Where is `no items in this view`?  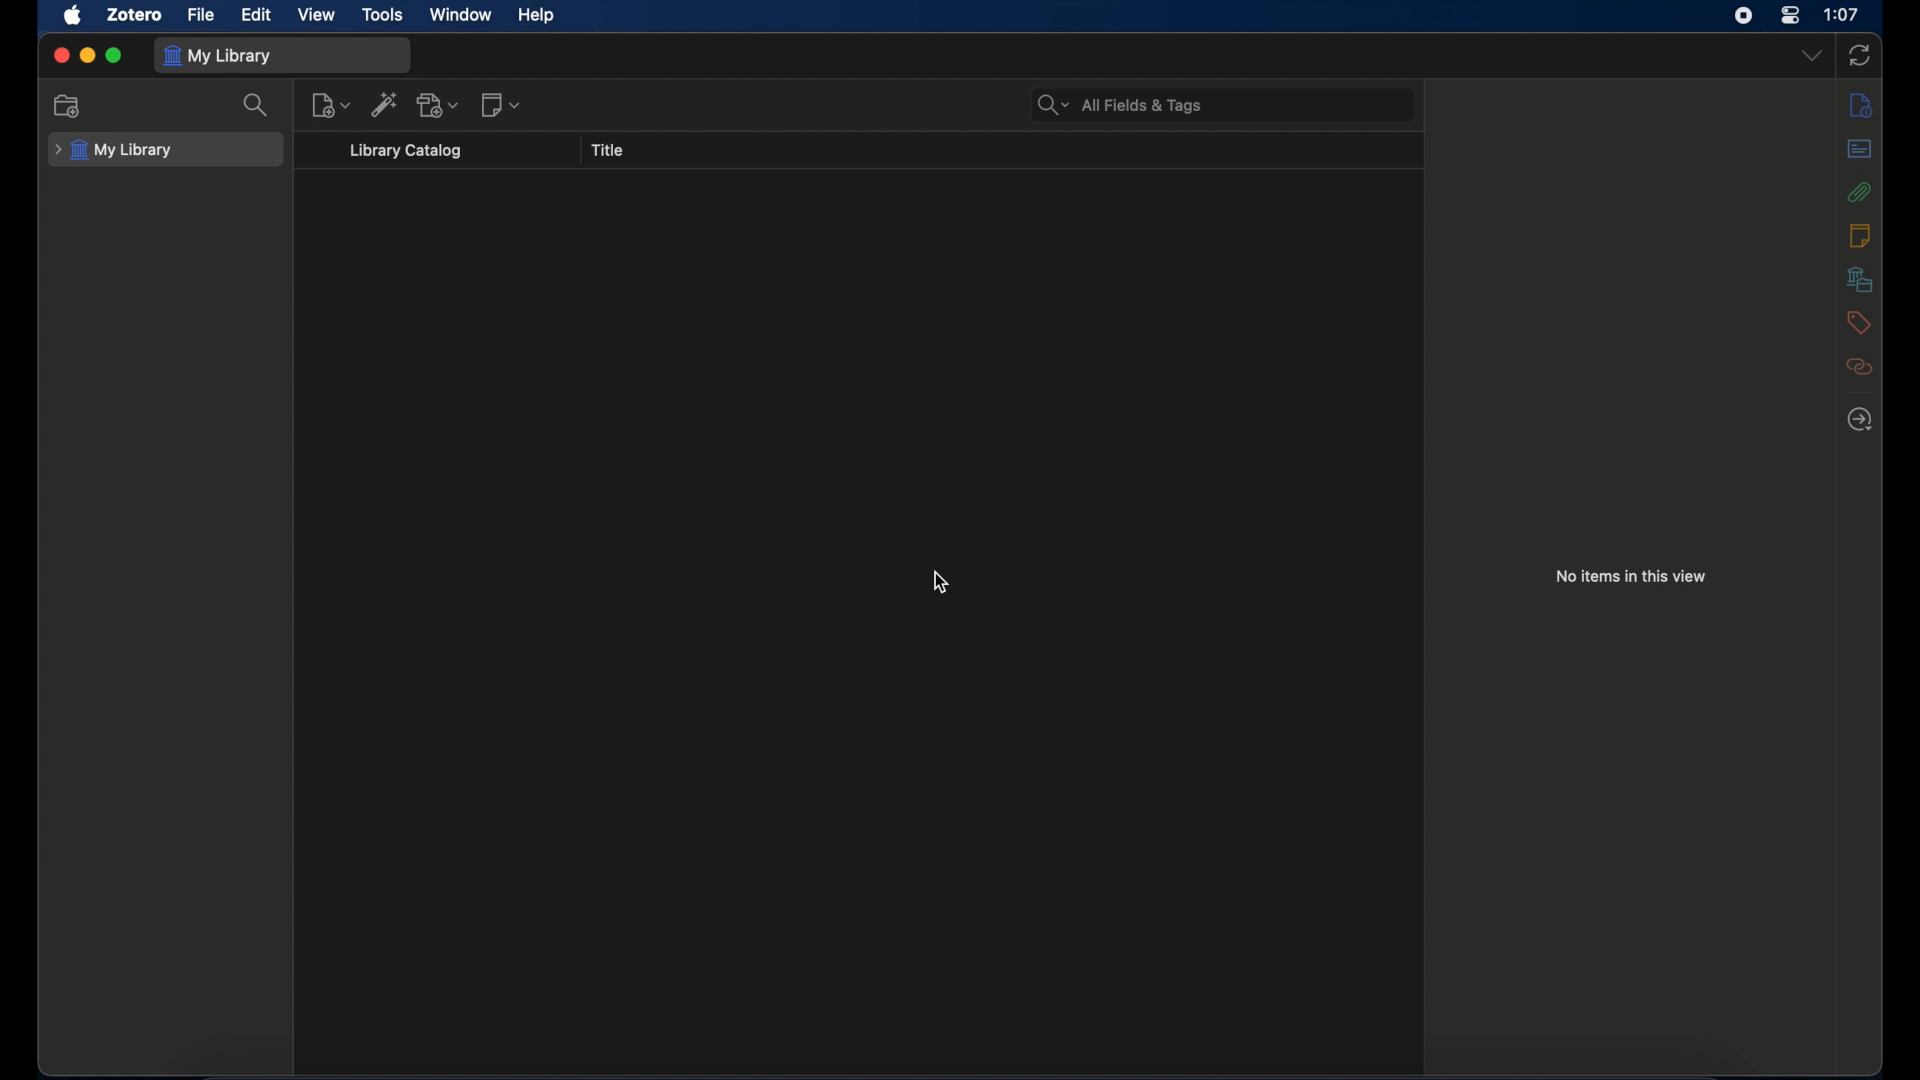 no items in this view is located at coordinates (1631, 576).